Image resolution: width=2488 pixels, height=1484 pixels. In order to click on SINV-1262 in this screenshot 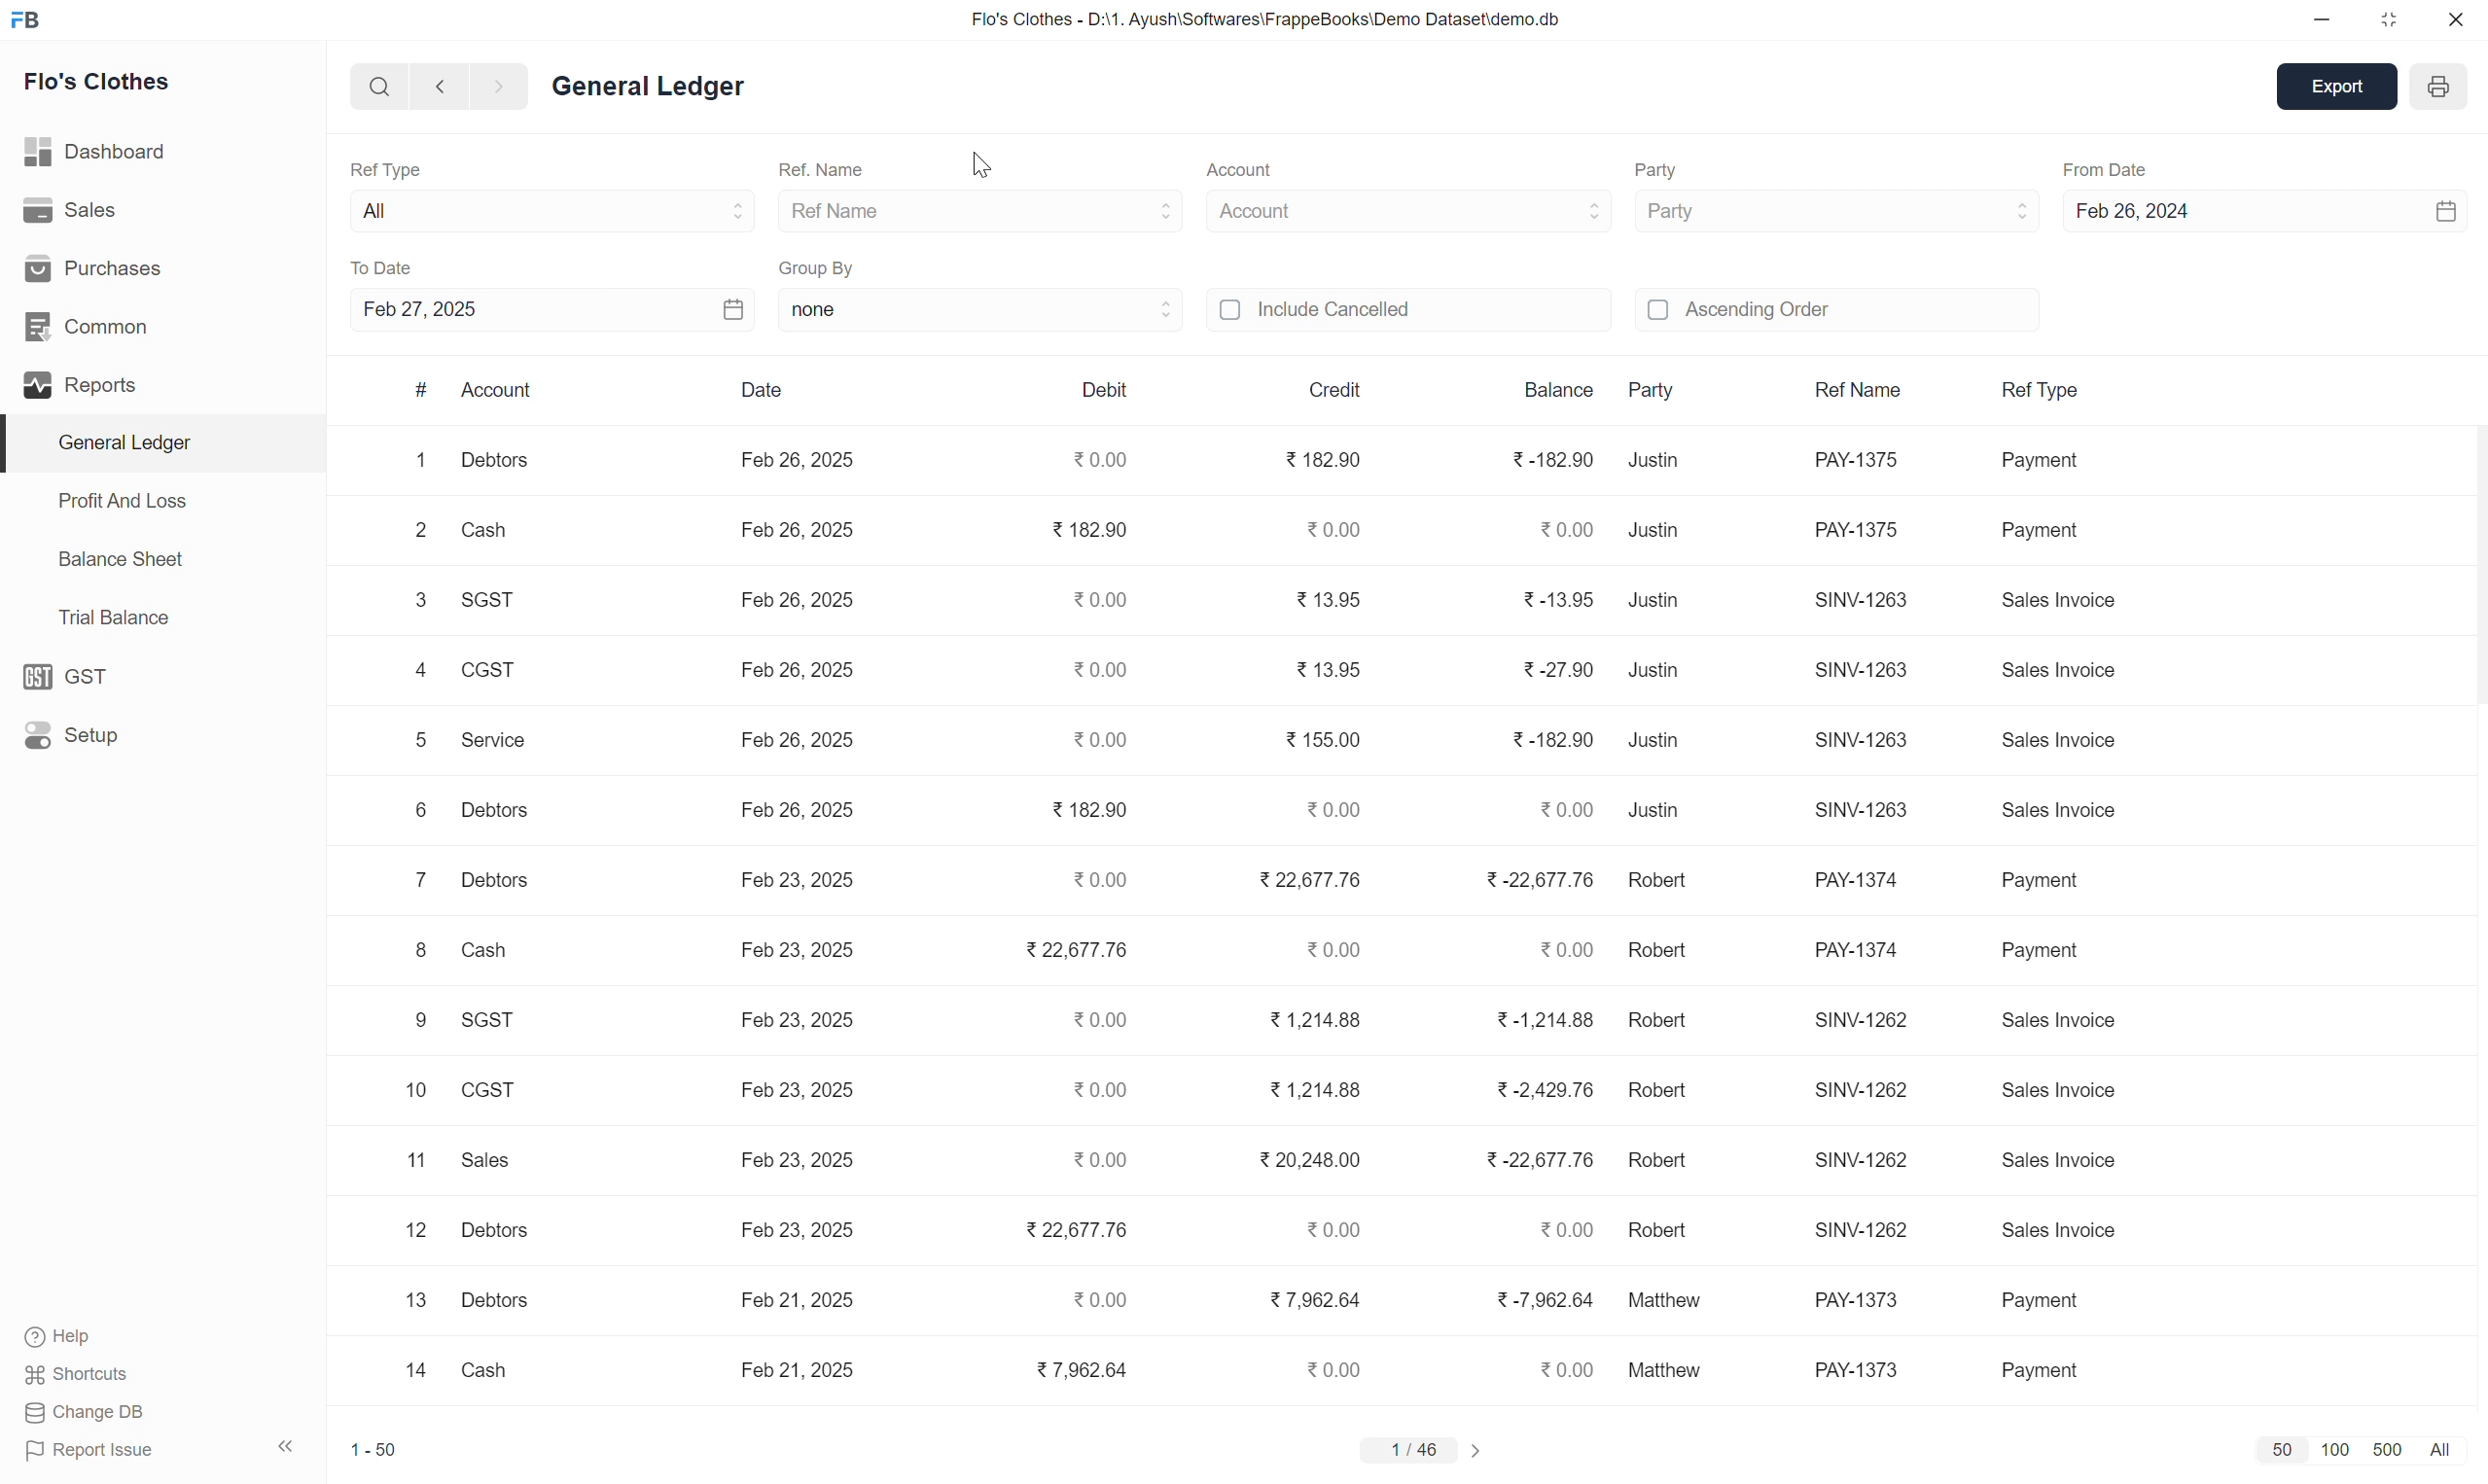, I will do `click(1849, 1020)`.